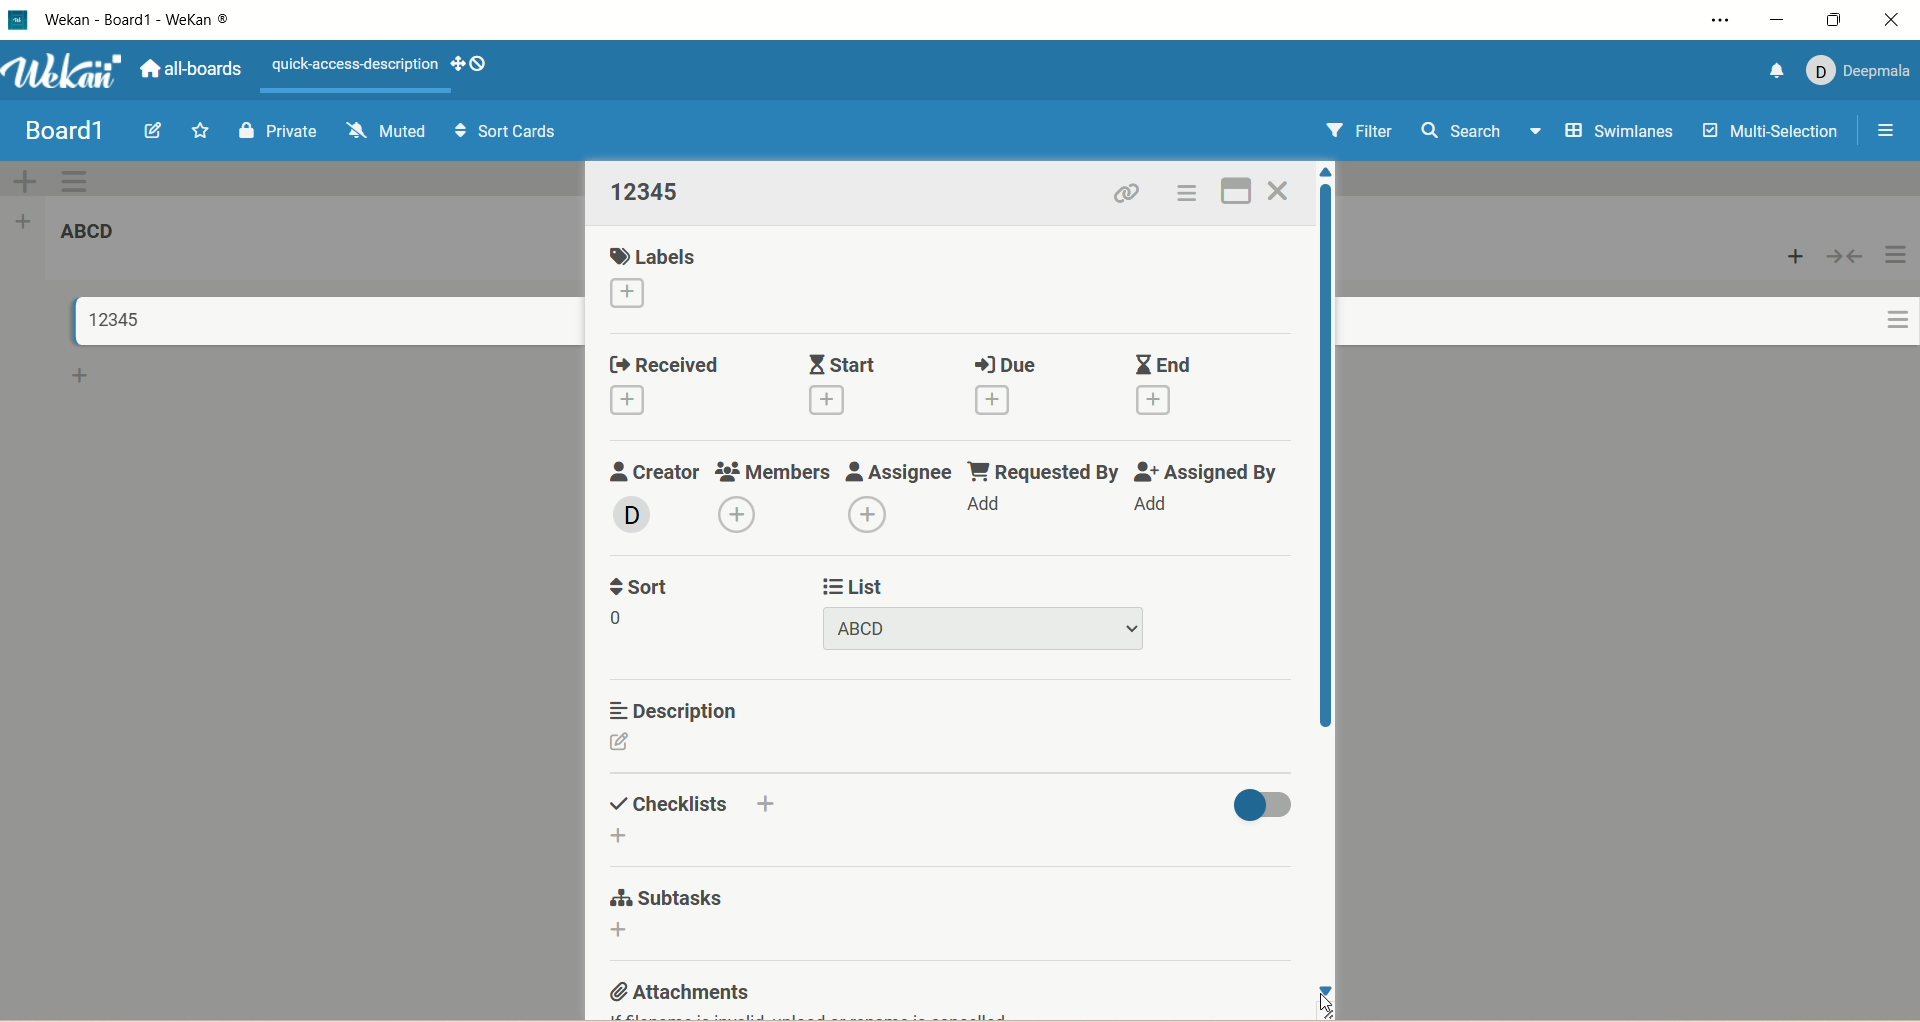  I want to click on add, so click(989, 507).